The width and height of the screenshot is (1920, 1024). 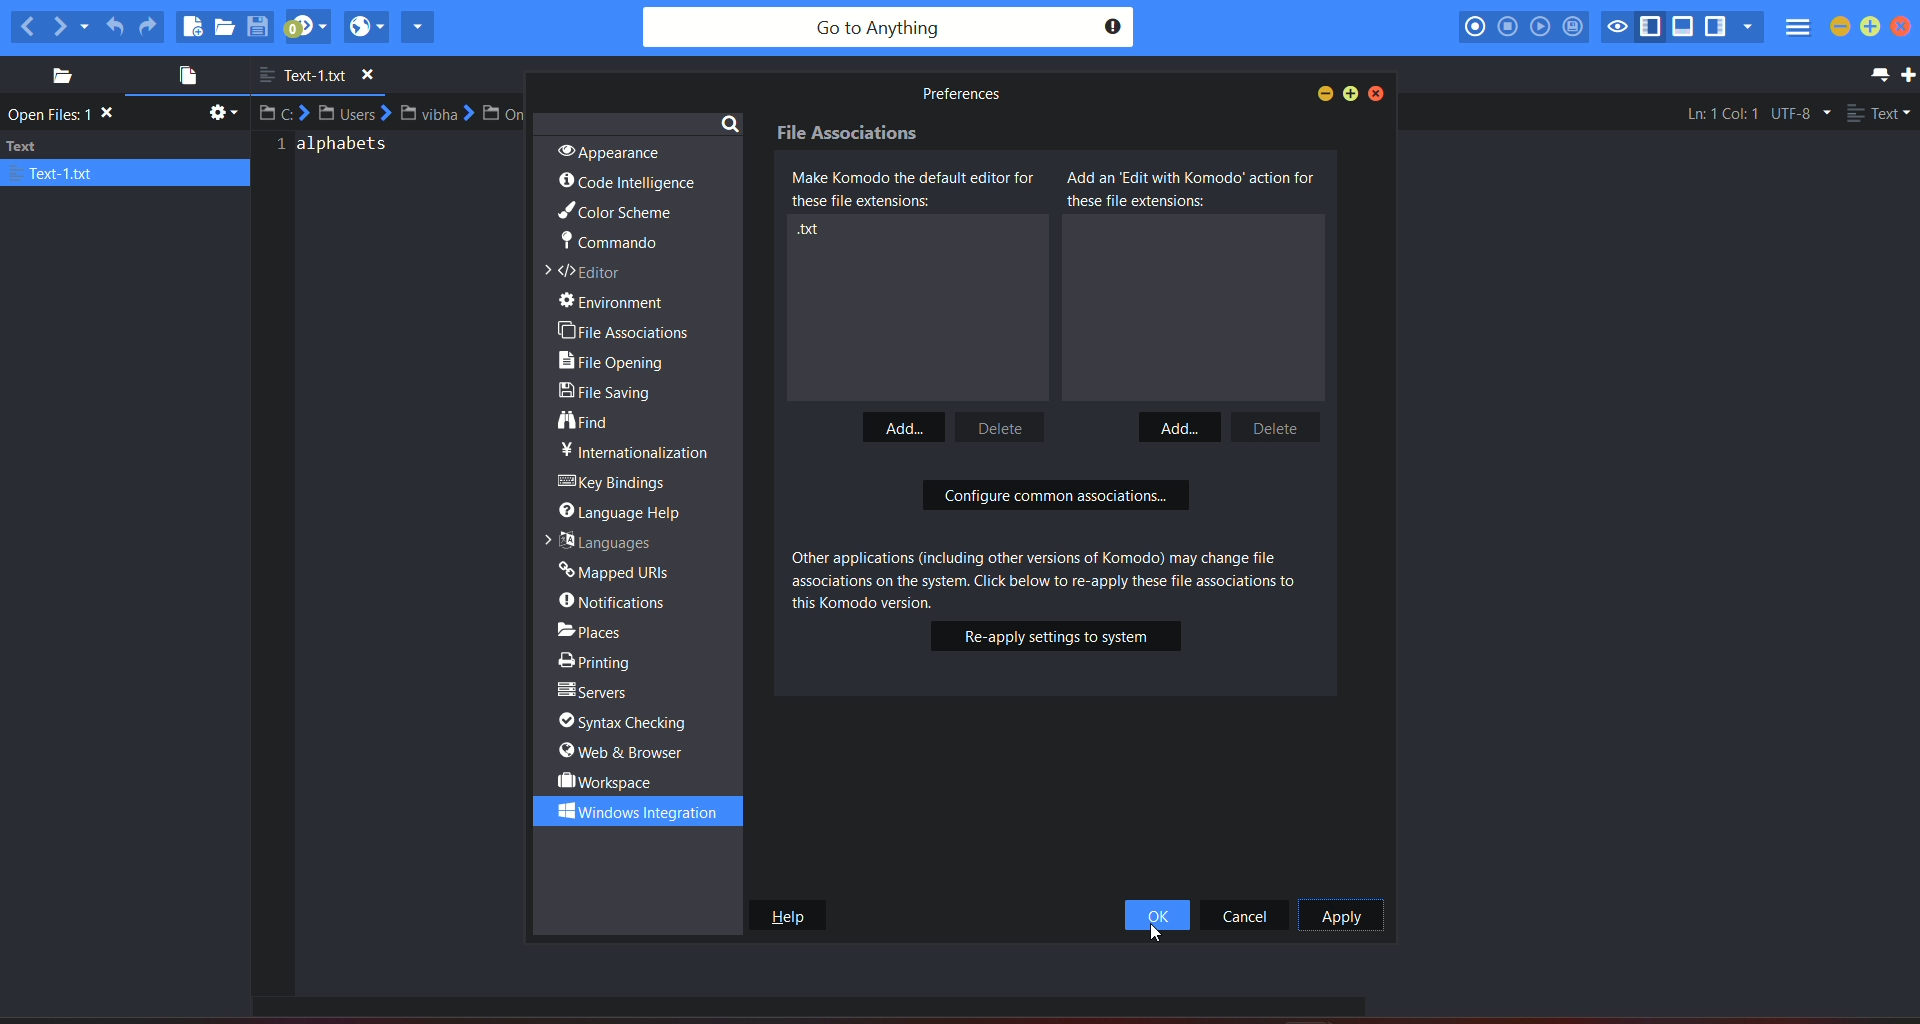 What do you see at coordinates (1796, 30) in the screenshot?
I see `menu` at bounding box center [1796, 30].